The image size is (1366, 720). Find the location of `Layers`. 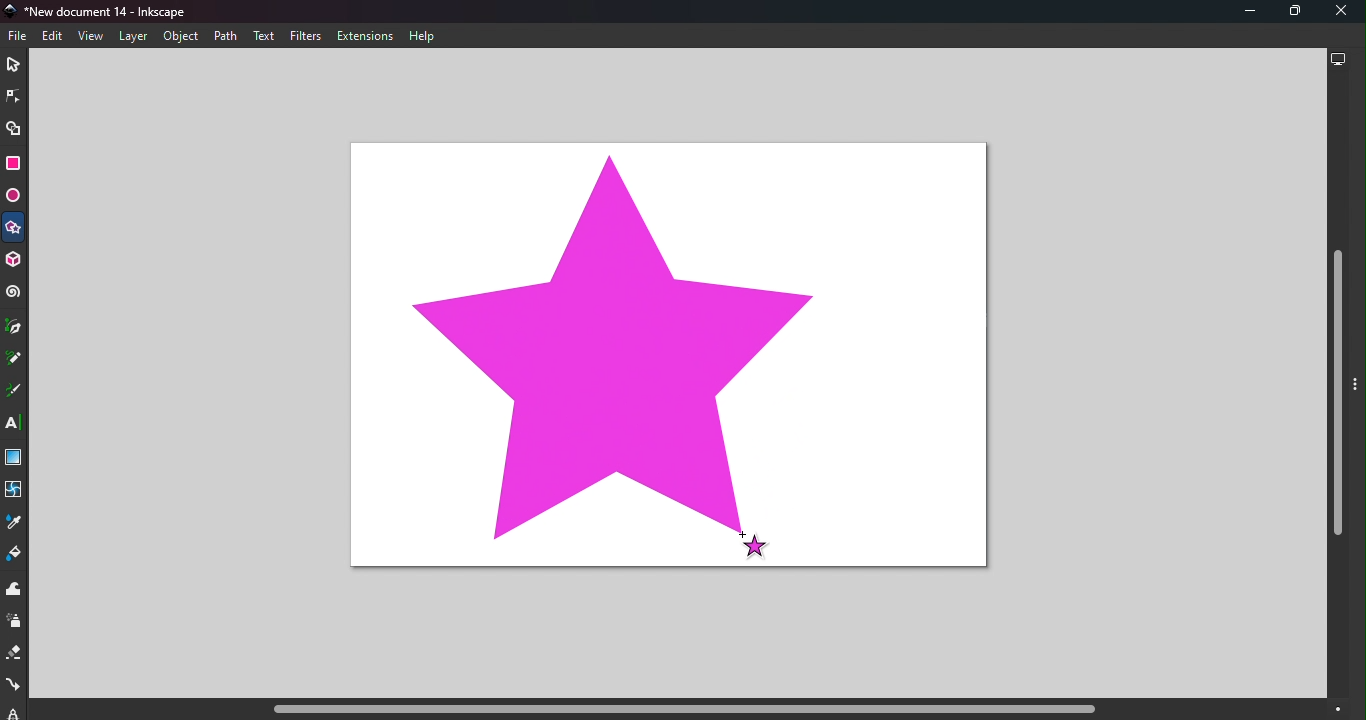

Layers is located at coordinates (132, 37).